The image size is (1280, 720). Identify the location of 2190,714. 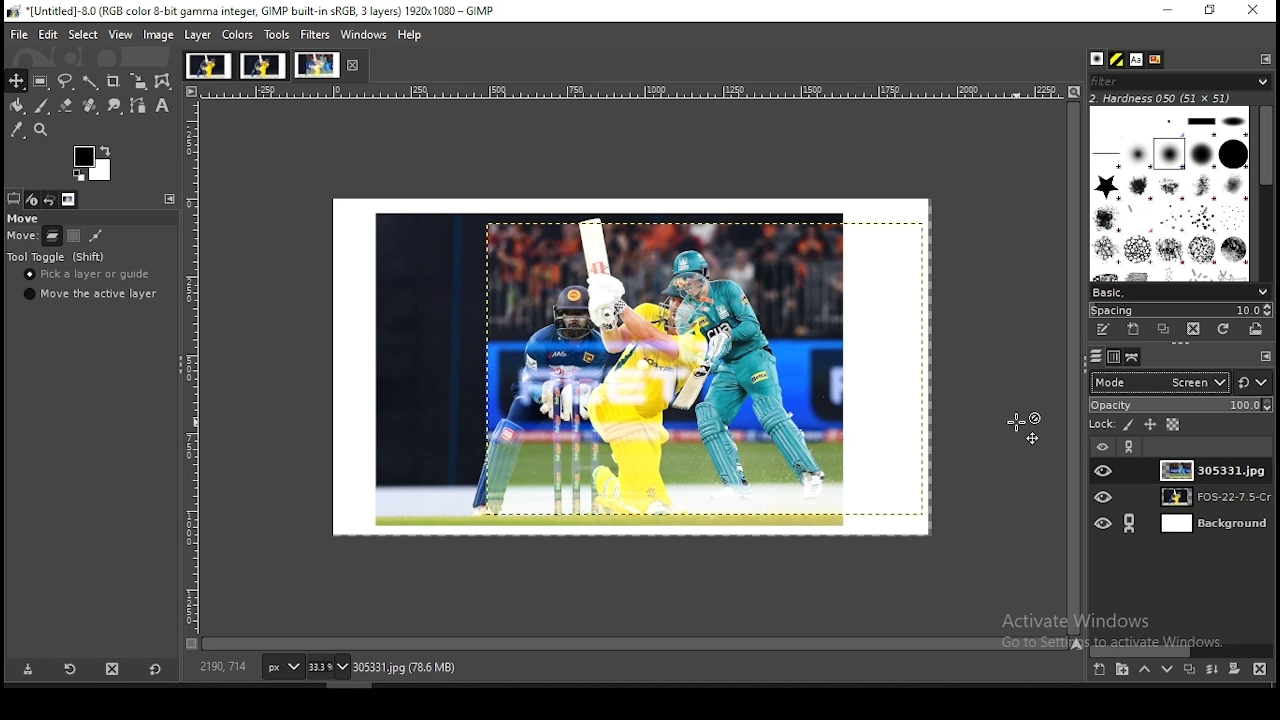
(224, 666).